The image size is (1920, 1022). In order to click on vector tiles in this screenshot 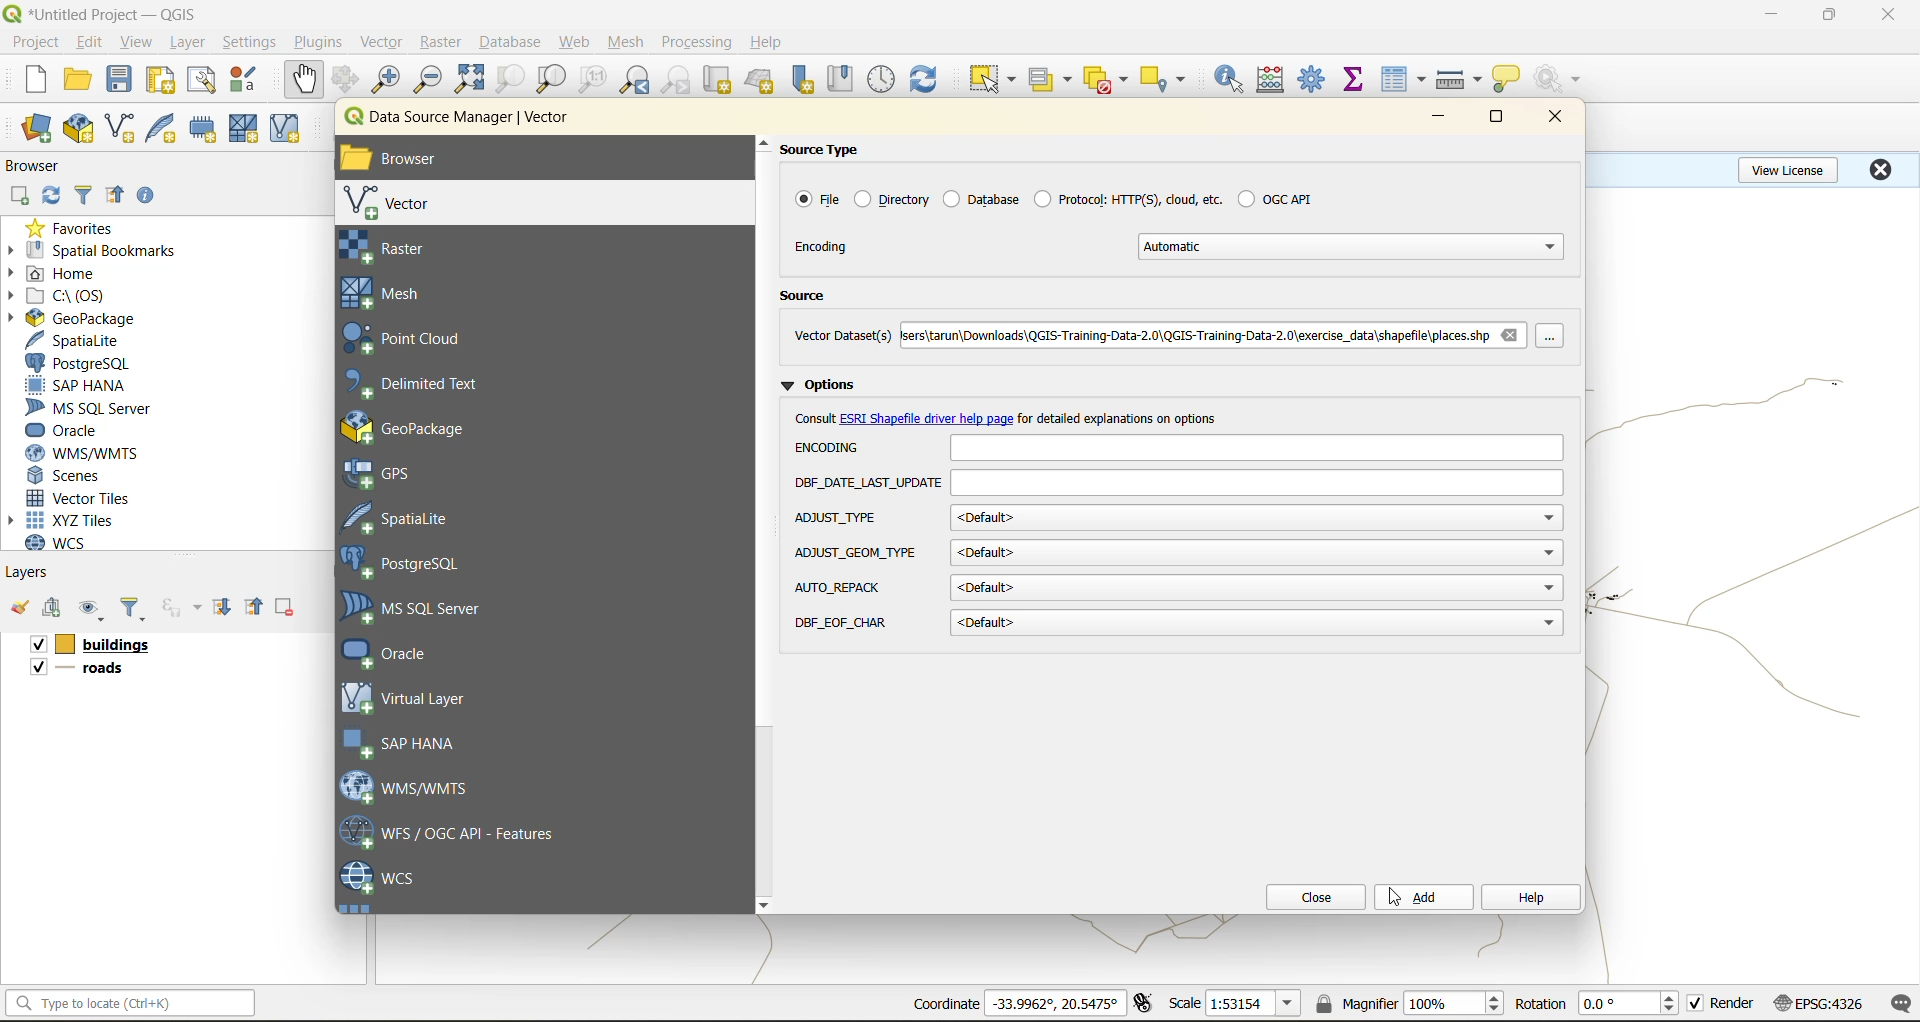, I will do `click(83, 496)`.